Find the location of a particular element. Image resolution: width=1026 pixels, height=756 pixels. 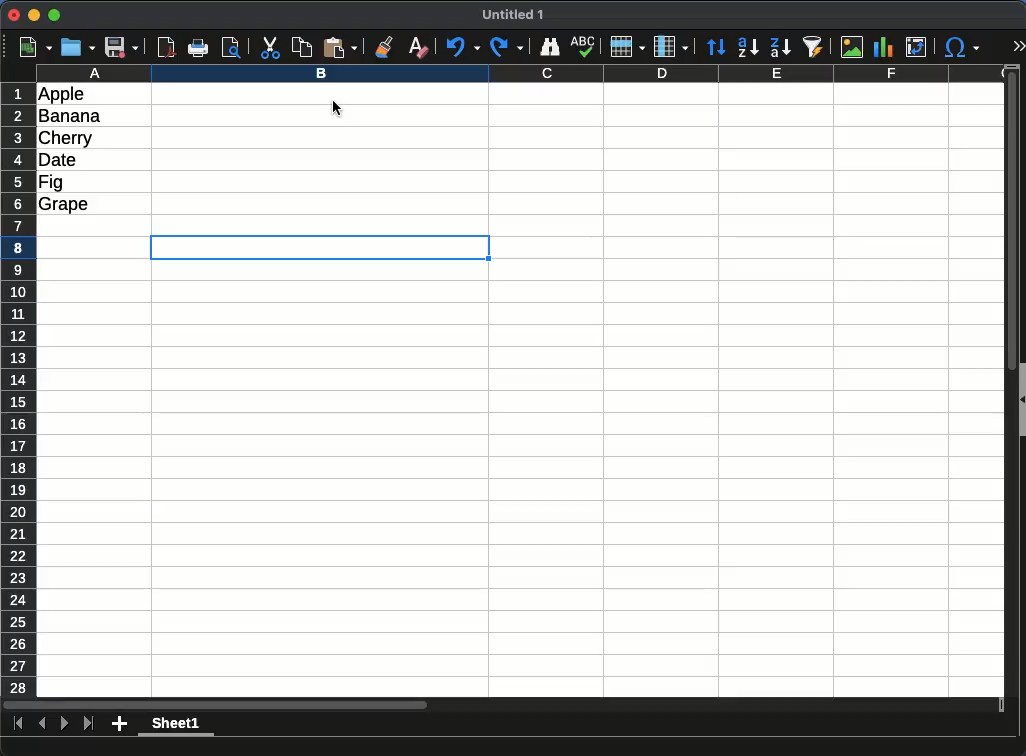

undo is located at coordinates (463, 47).